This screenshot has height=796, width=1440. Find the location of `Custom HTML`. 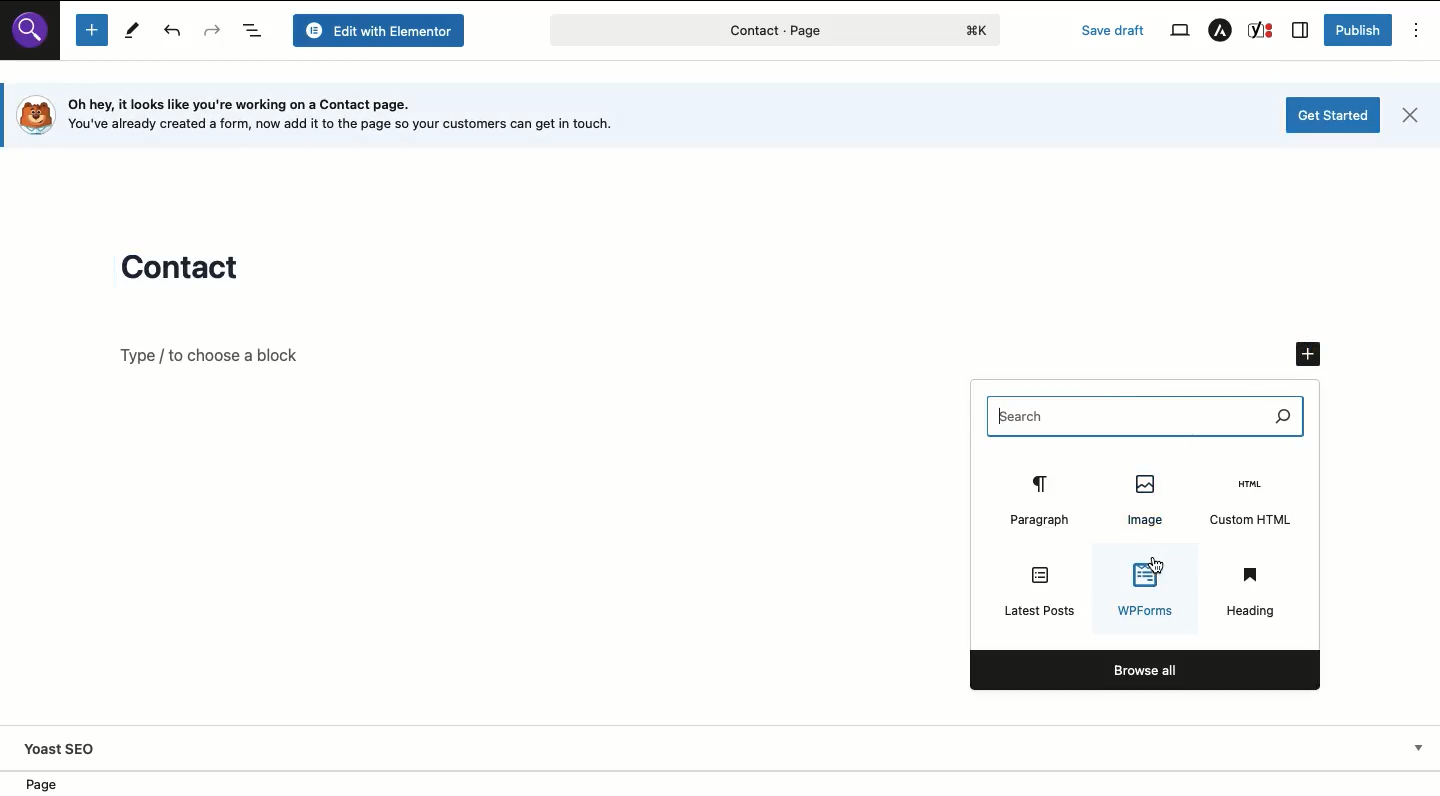

Custom HTML is located at coordinates (1249, 504).